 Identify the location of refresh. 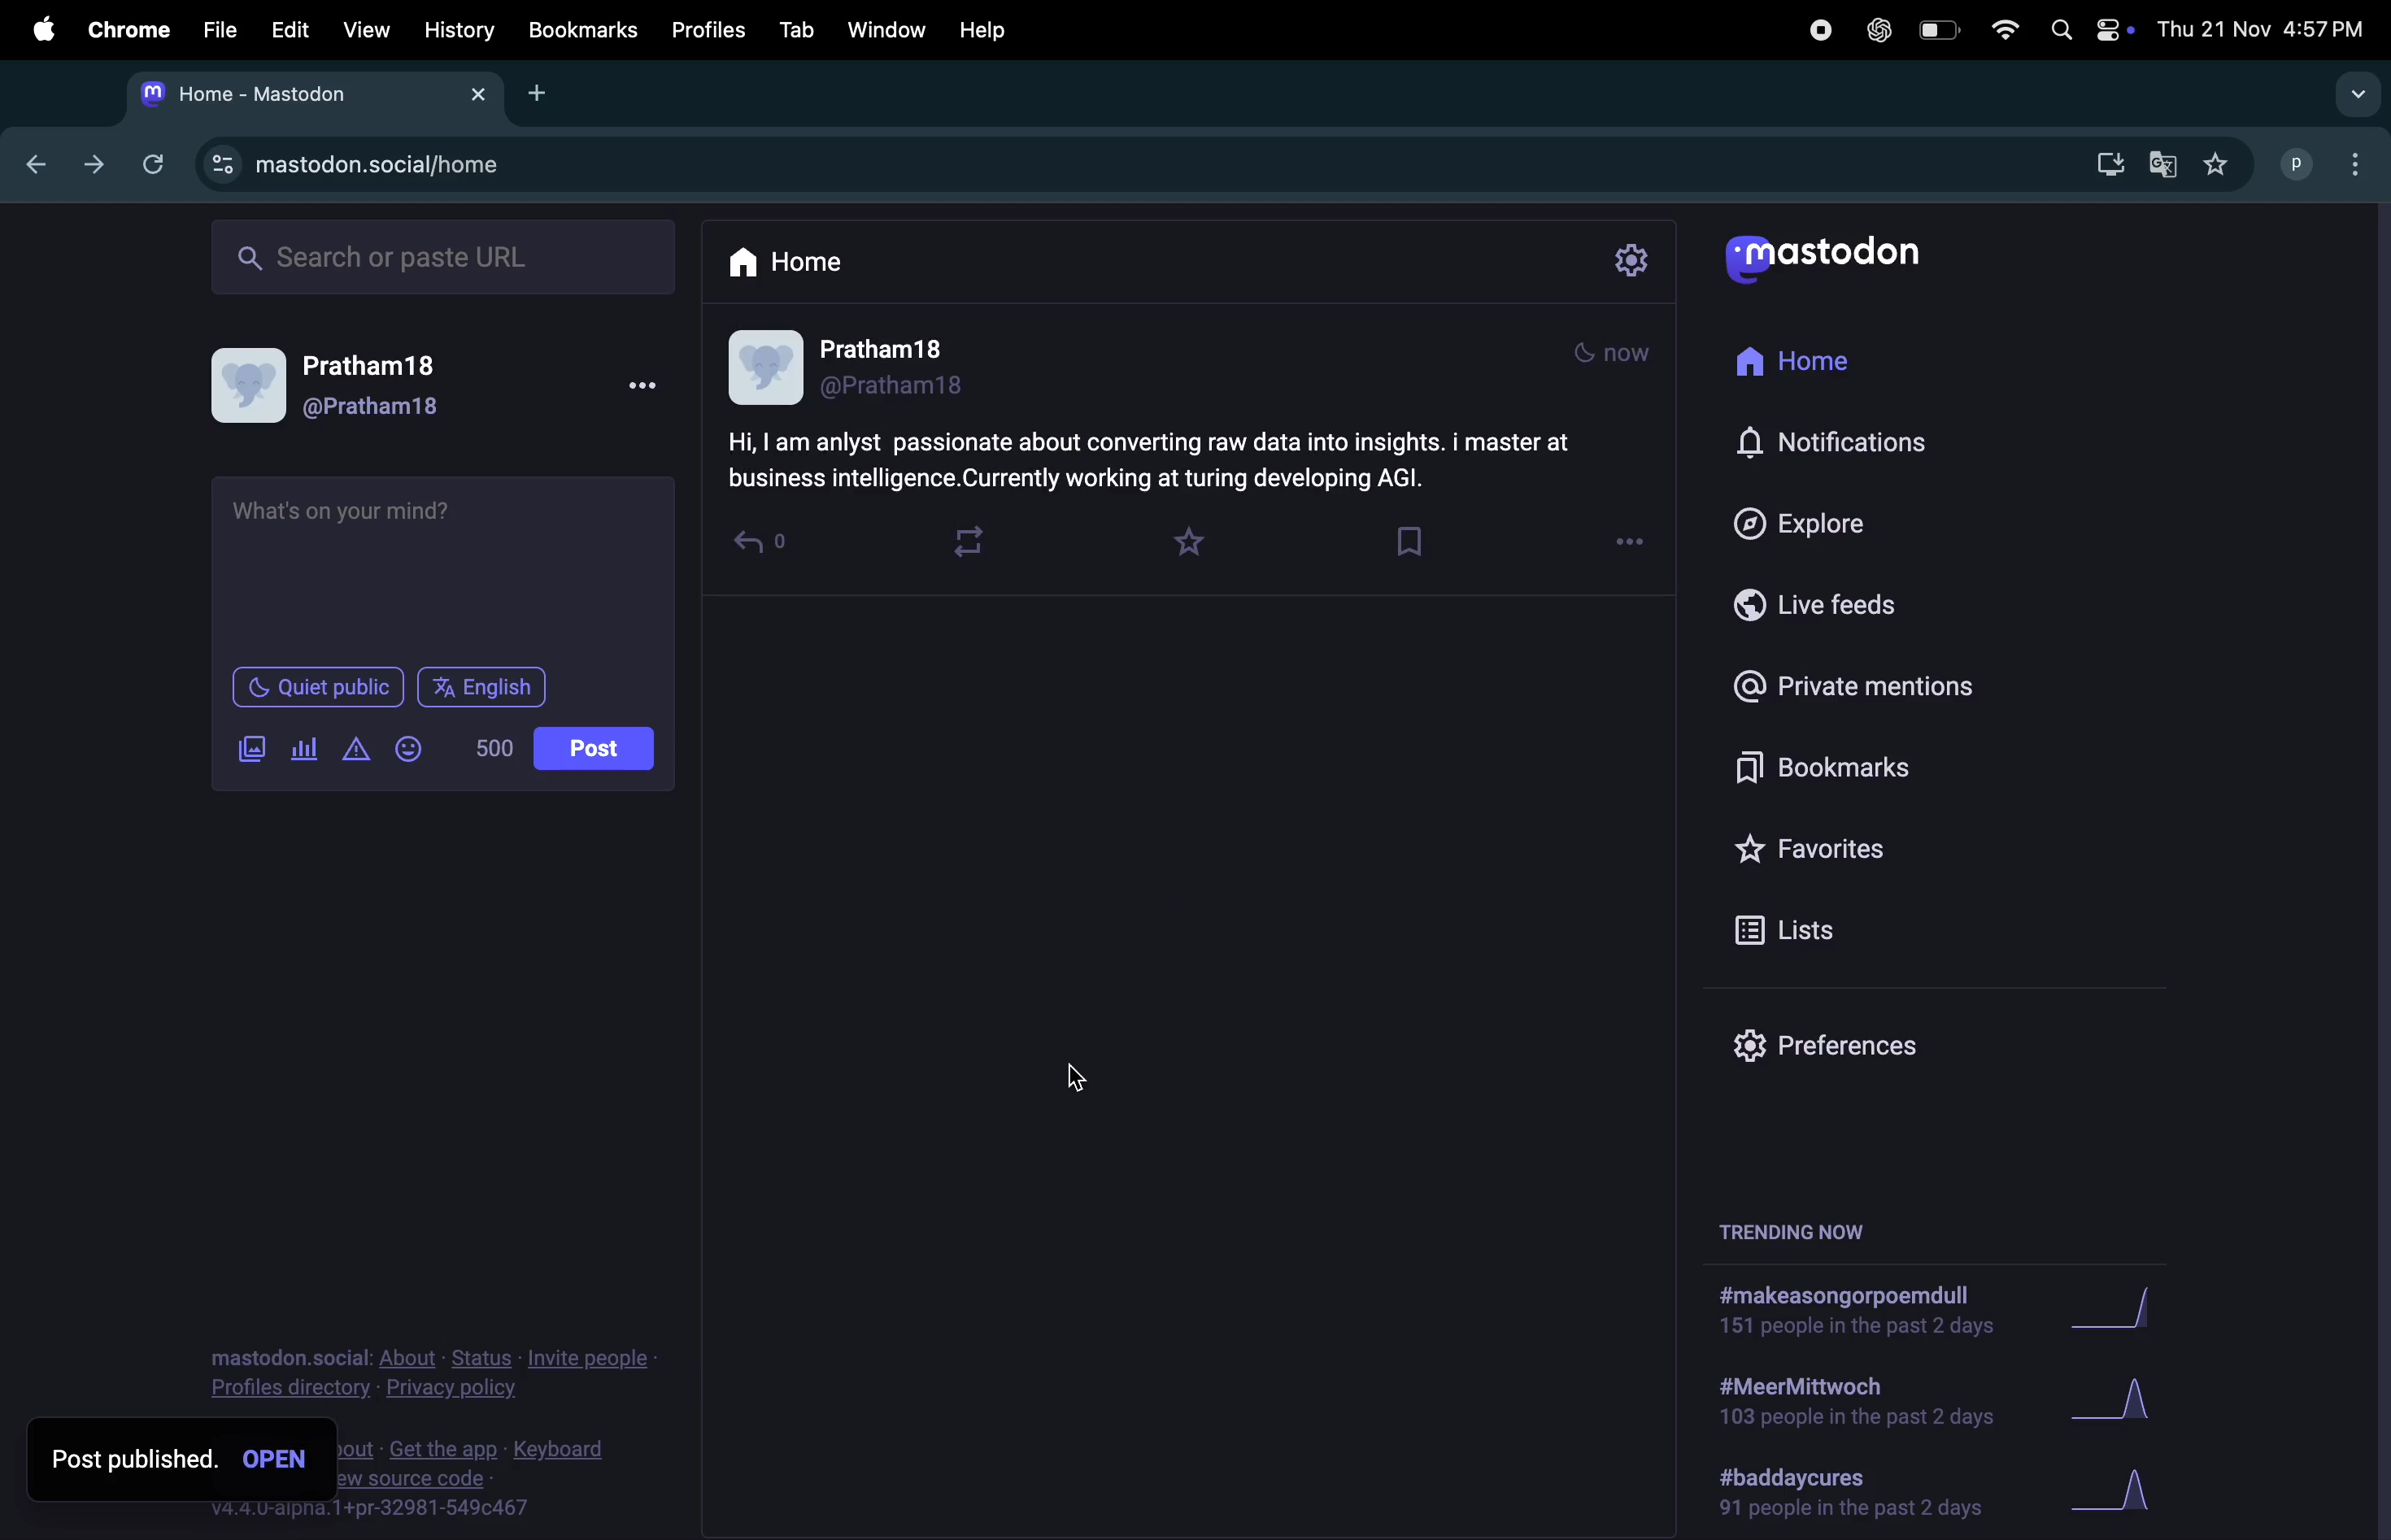
(148, 162).